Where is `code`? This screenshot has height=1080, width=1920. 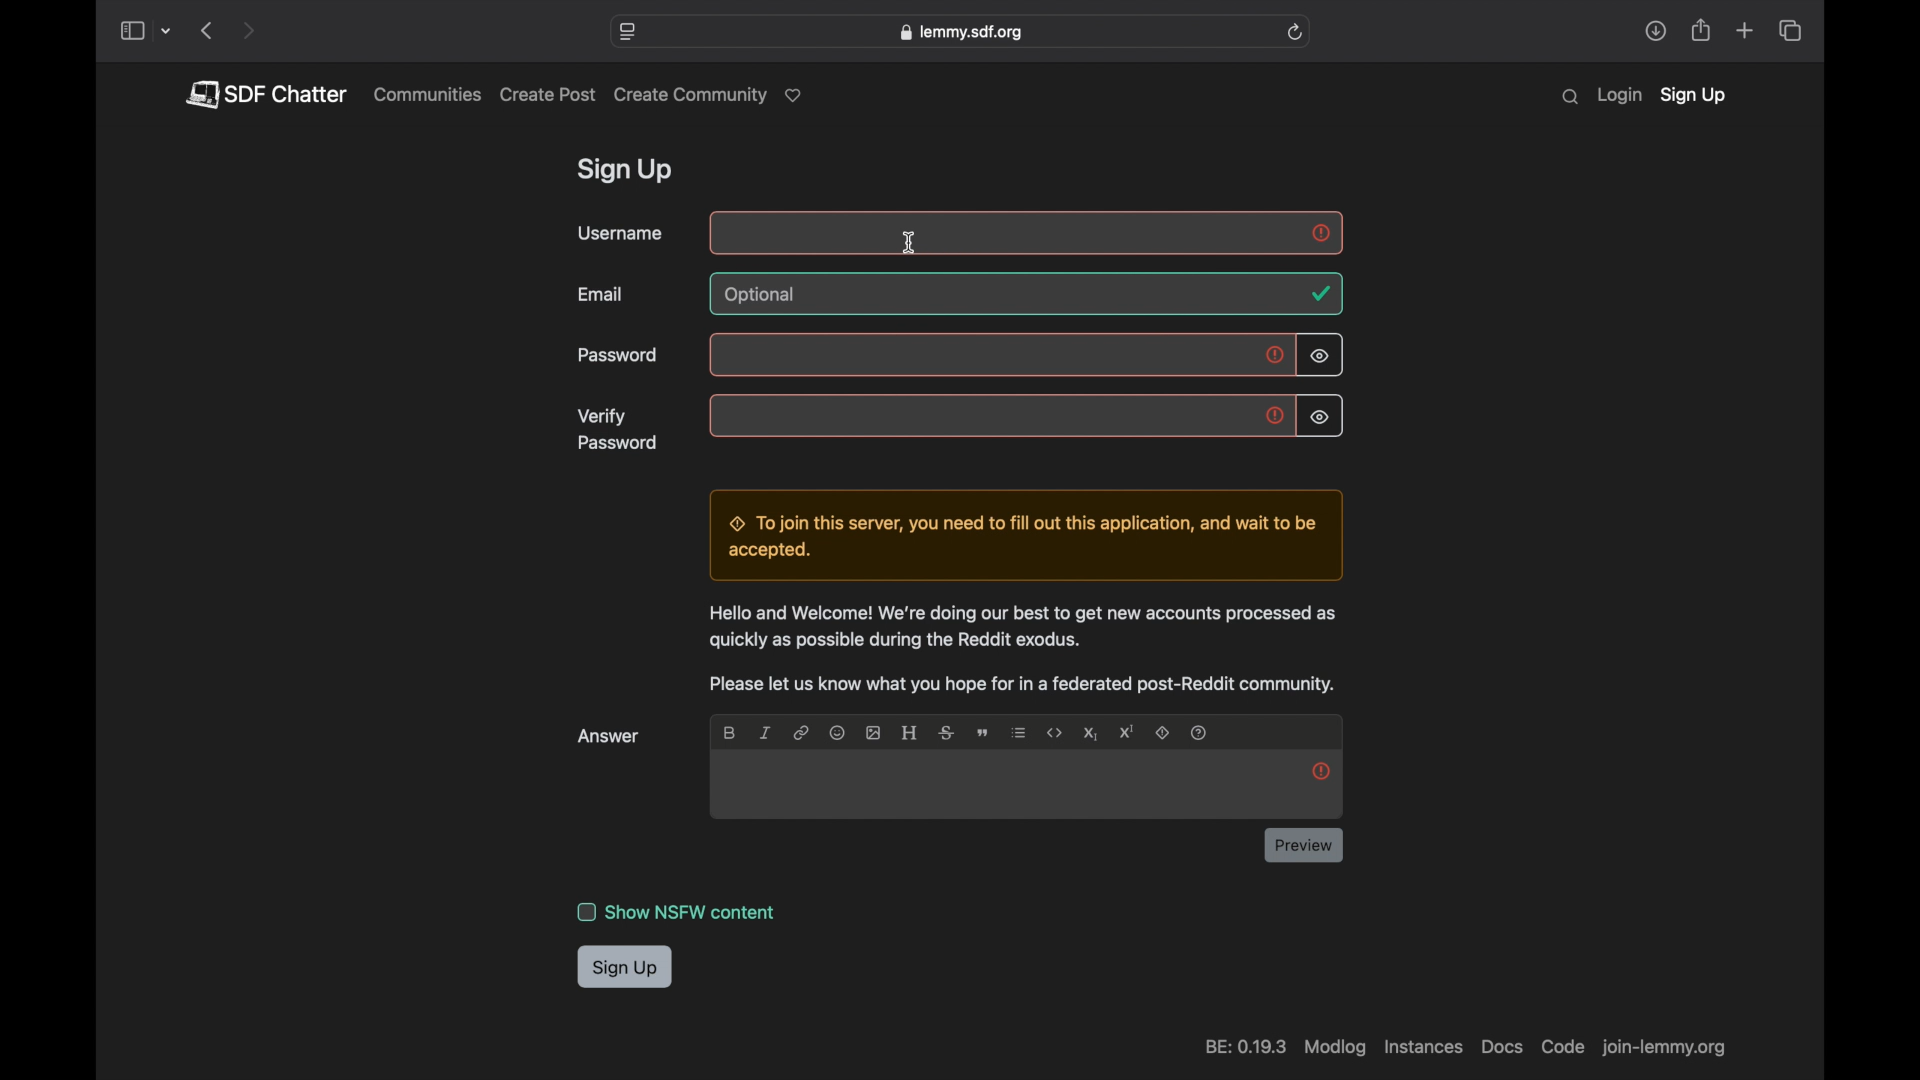
code is located at coordinates (1561, 1047).